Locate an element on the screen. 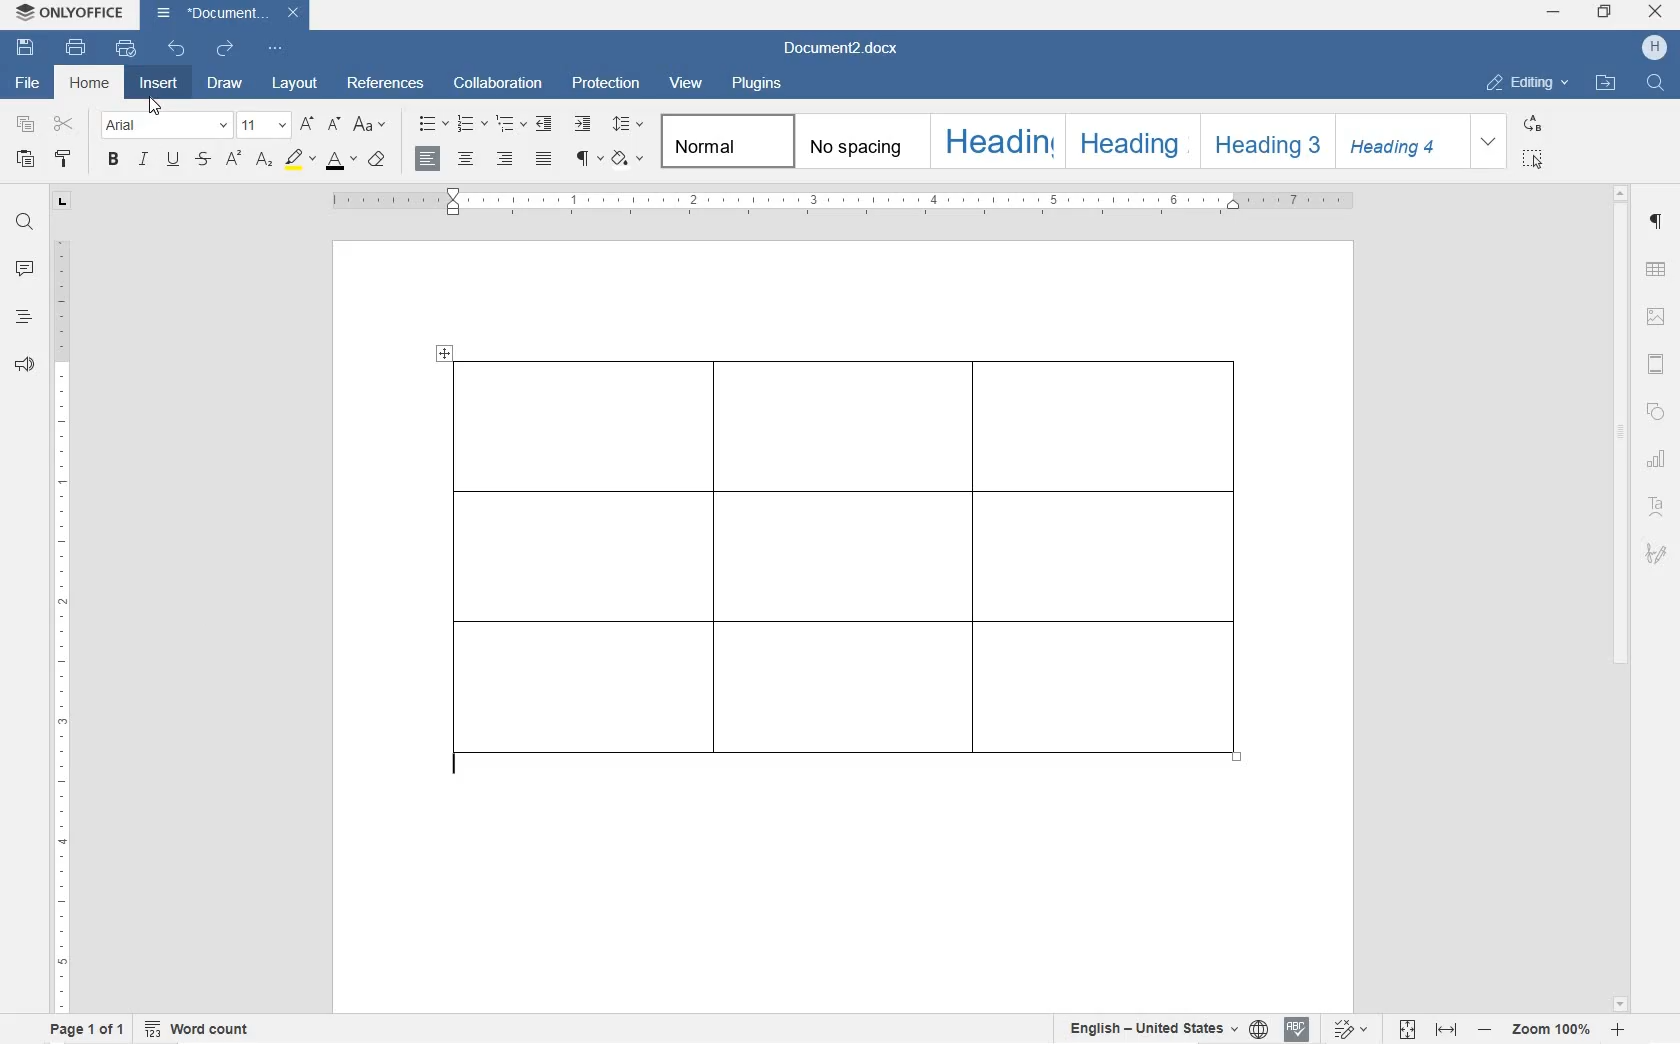 The height and width of the screenshot is (1044, 1680). print is located at coordinates (77, 47).